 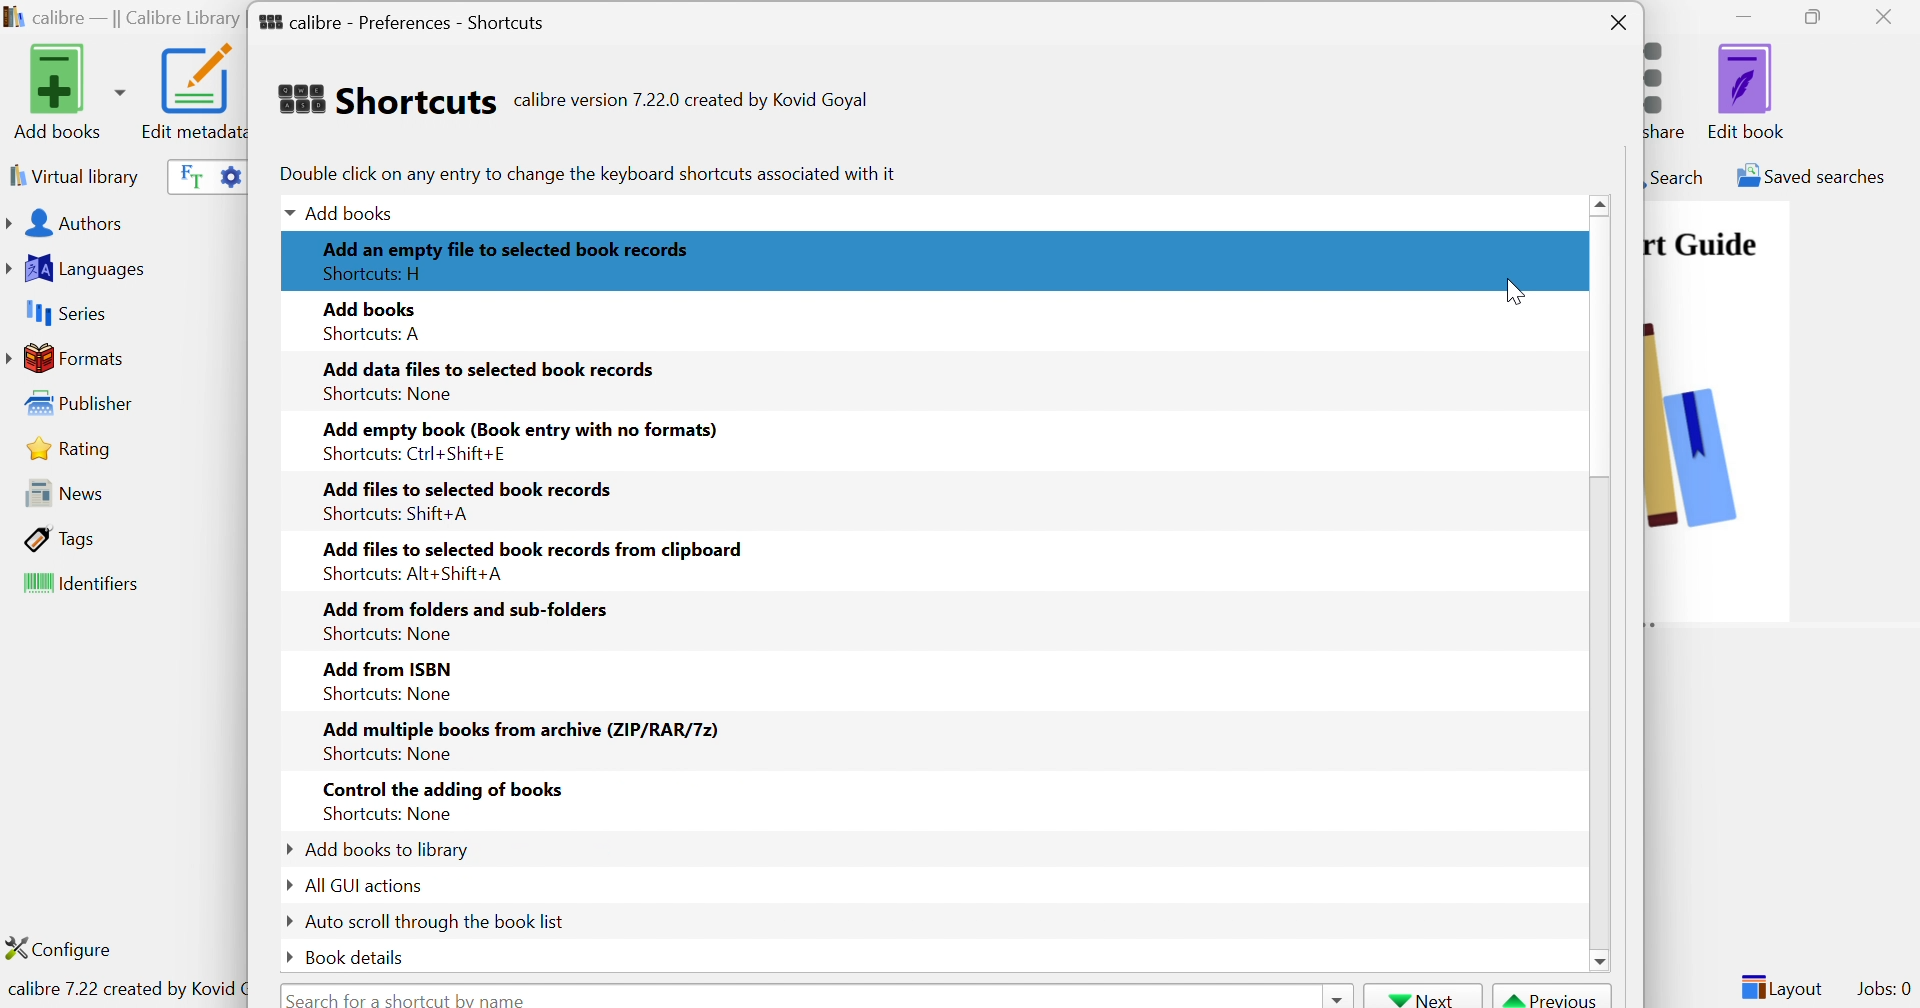 What do you see at coordinates (507, 247) in the screenshot?
I see `Add an empty file to selected book records` at bounding box center [507, 247].